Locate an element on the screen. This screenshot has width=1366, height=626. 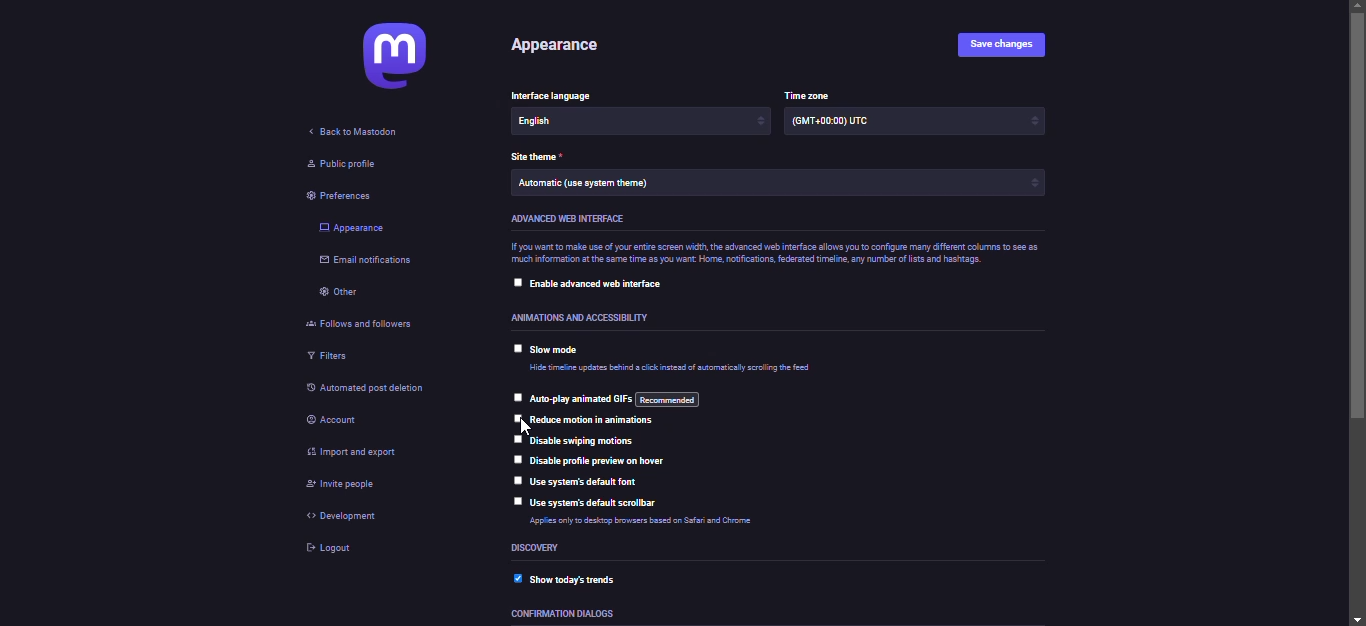
email notifications is located at coordinates (369, 262).